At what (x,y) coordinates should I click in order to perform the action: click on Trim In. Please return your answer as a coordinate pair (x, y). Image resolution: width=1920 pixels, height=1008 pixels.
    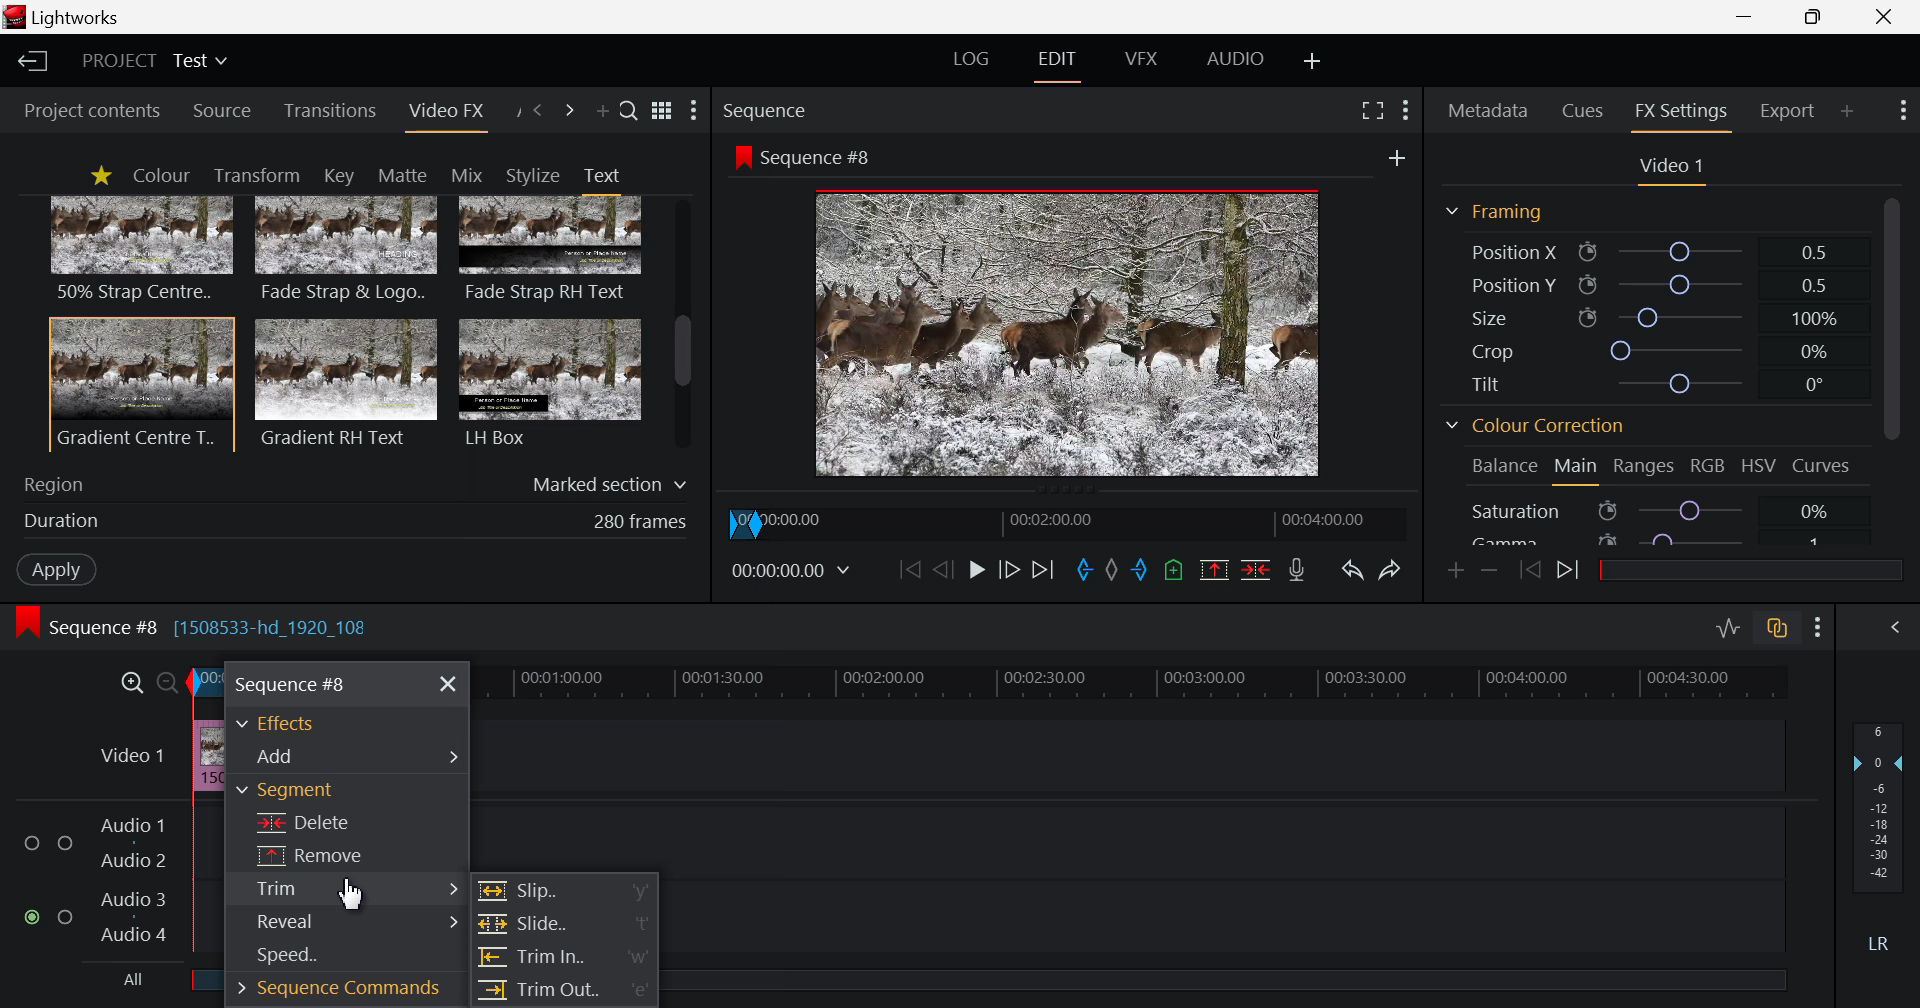
    Looking at the image, I should click on (565, 958).